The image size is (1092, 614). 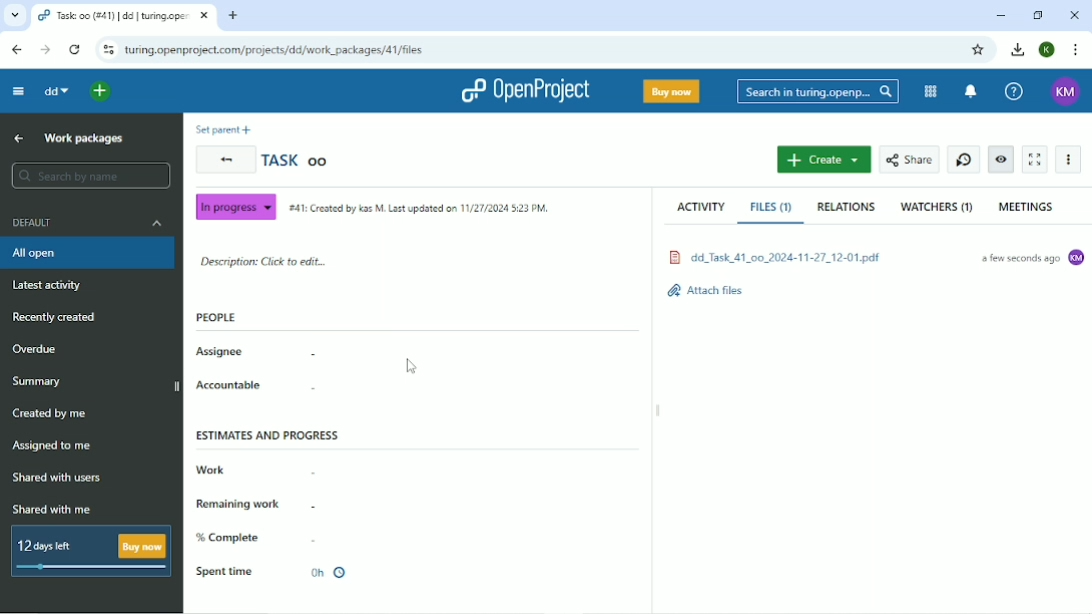 I want to click on Activate zen mode, so click(x=1035, y=159).